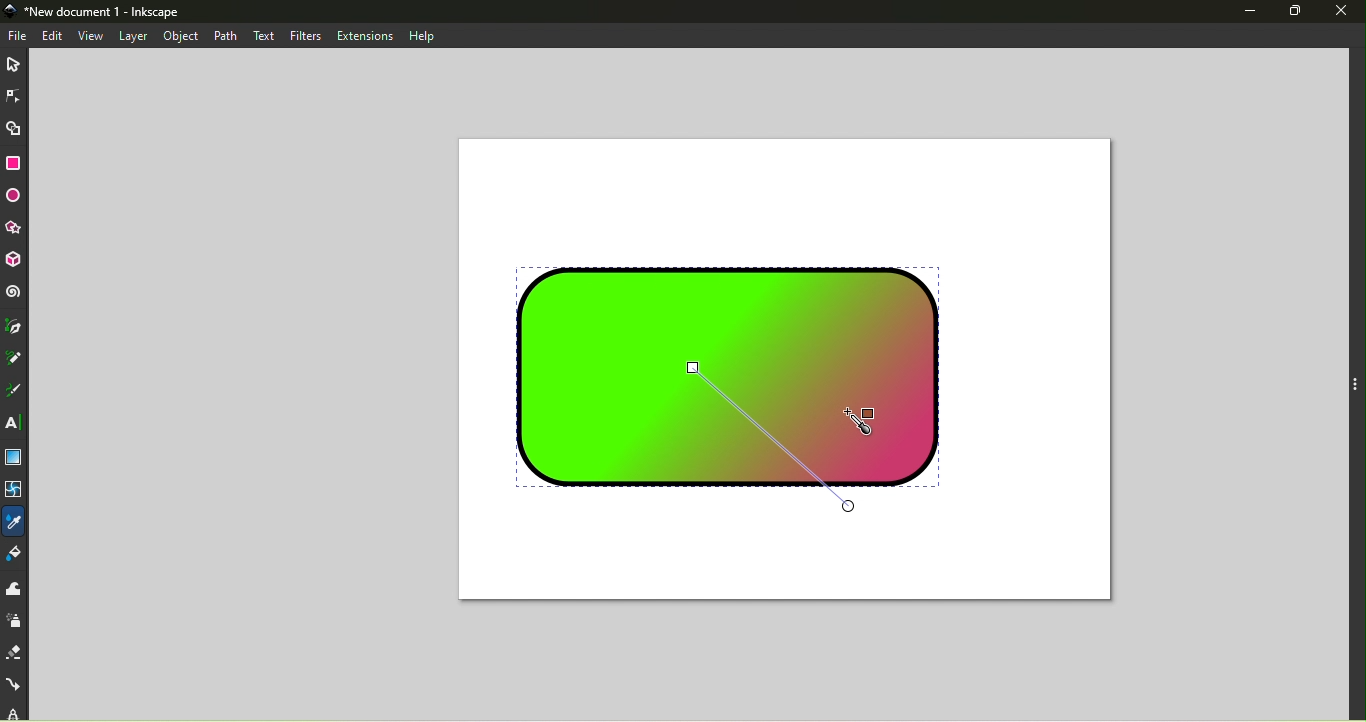  I want to click on Path, so click(230, 36).